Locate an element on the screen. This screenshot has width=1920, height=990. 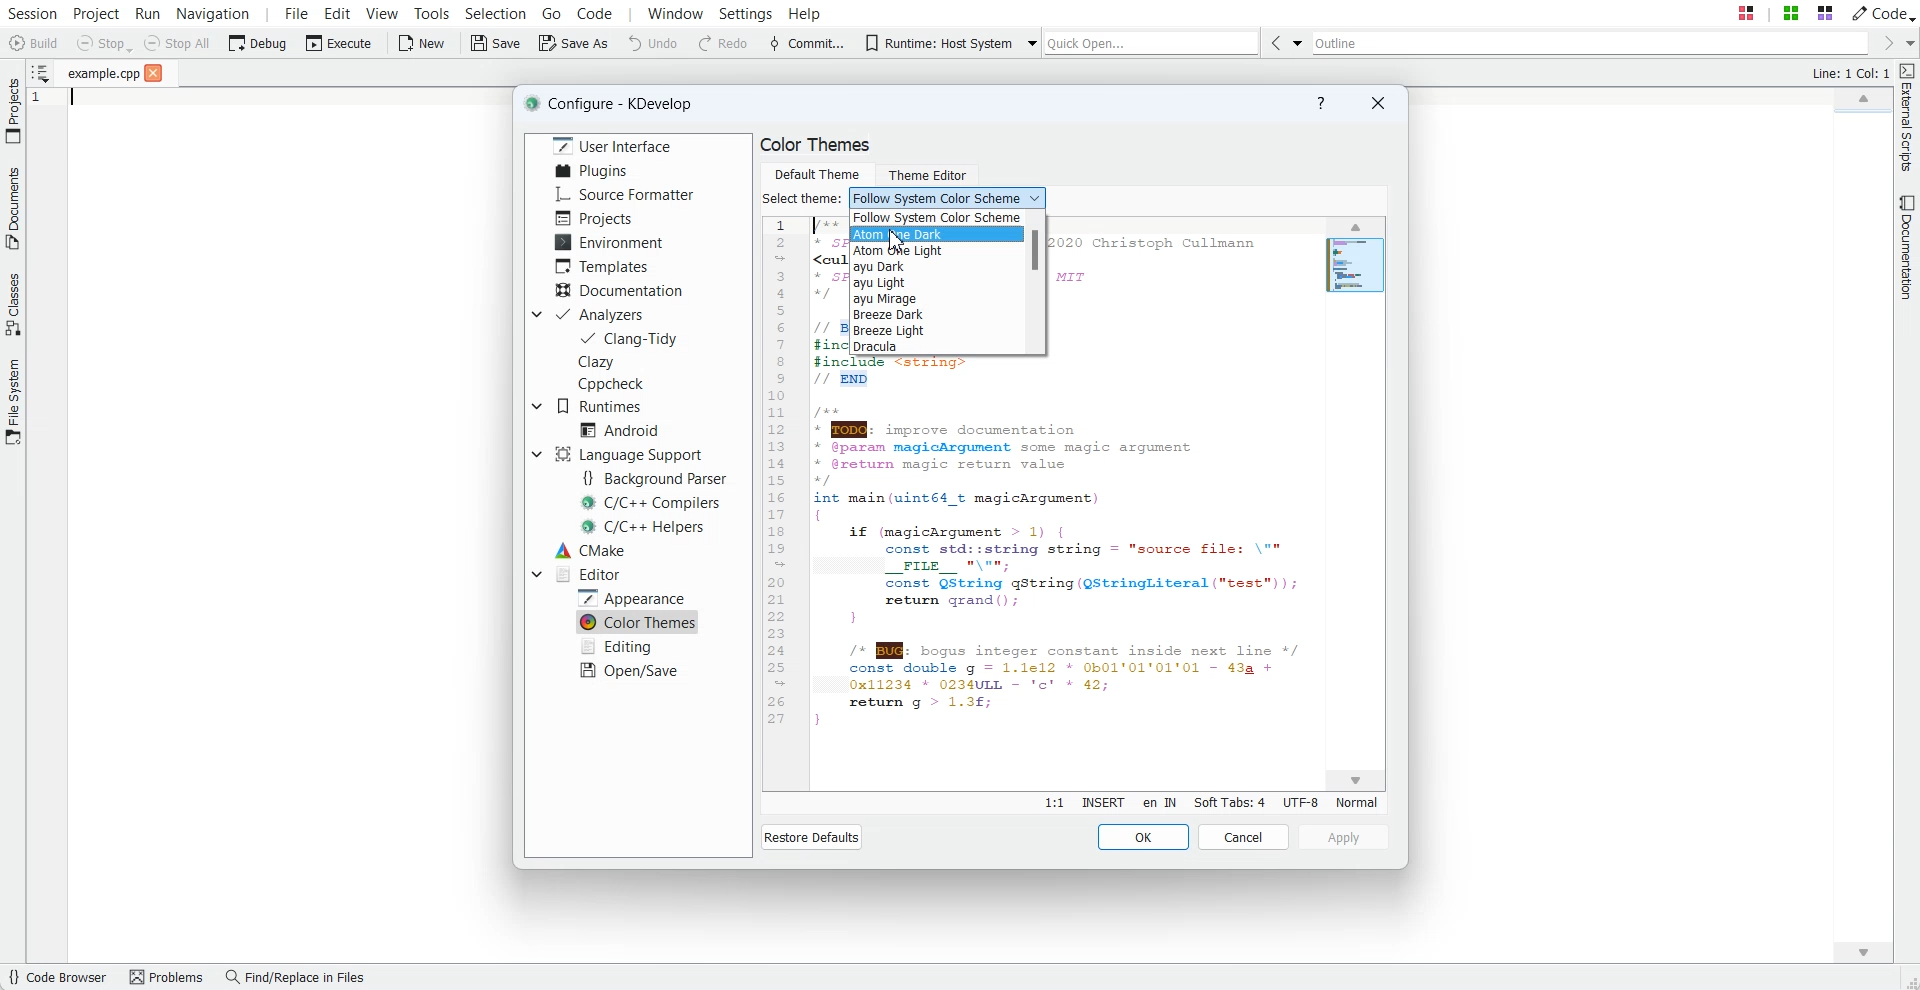
Quick Open is located at coordinates (1151, 43).